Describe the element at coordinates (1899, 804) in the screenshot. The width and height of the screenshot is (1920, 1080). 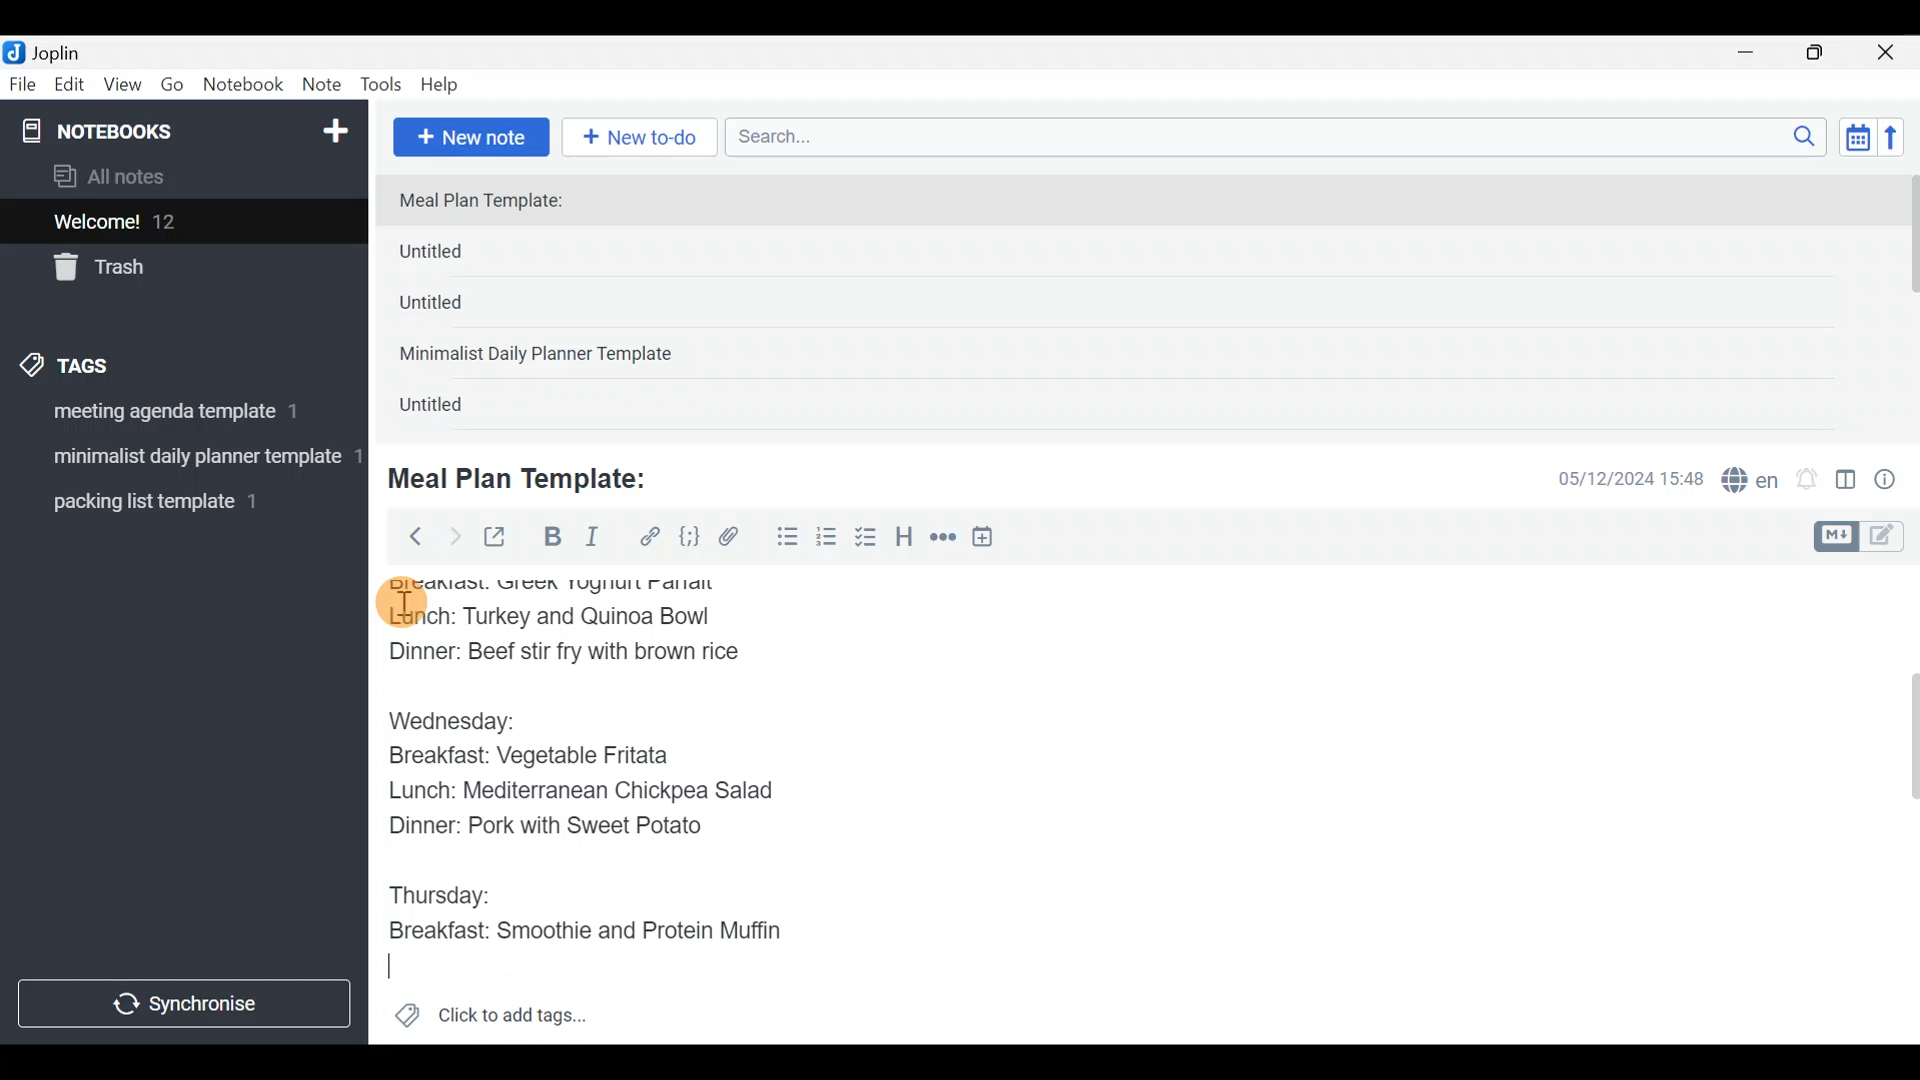
I see `Scroll bar` at that location.